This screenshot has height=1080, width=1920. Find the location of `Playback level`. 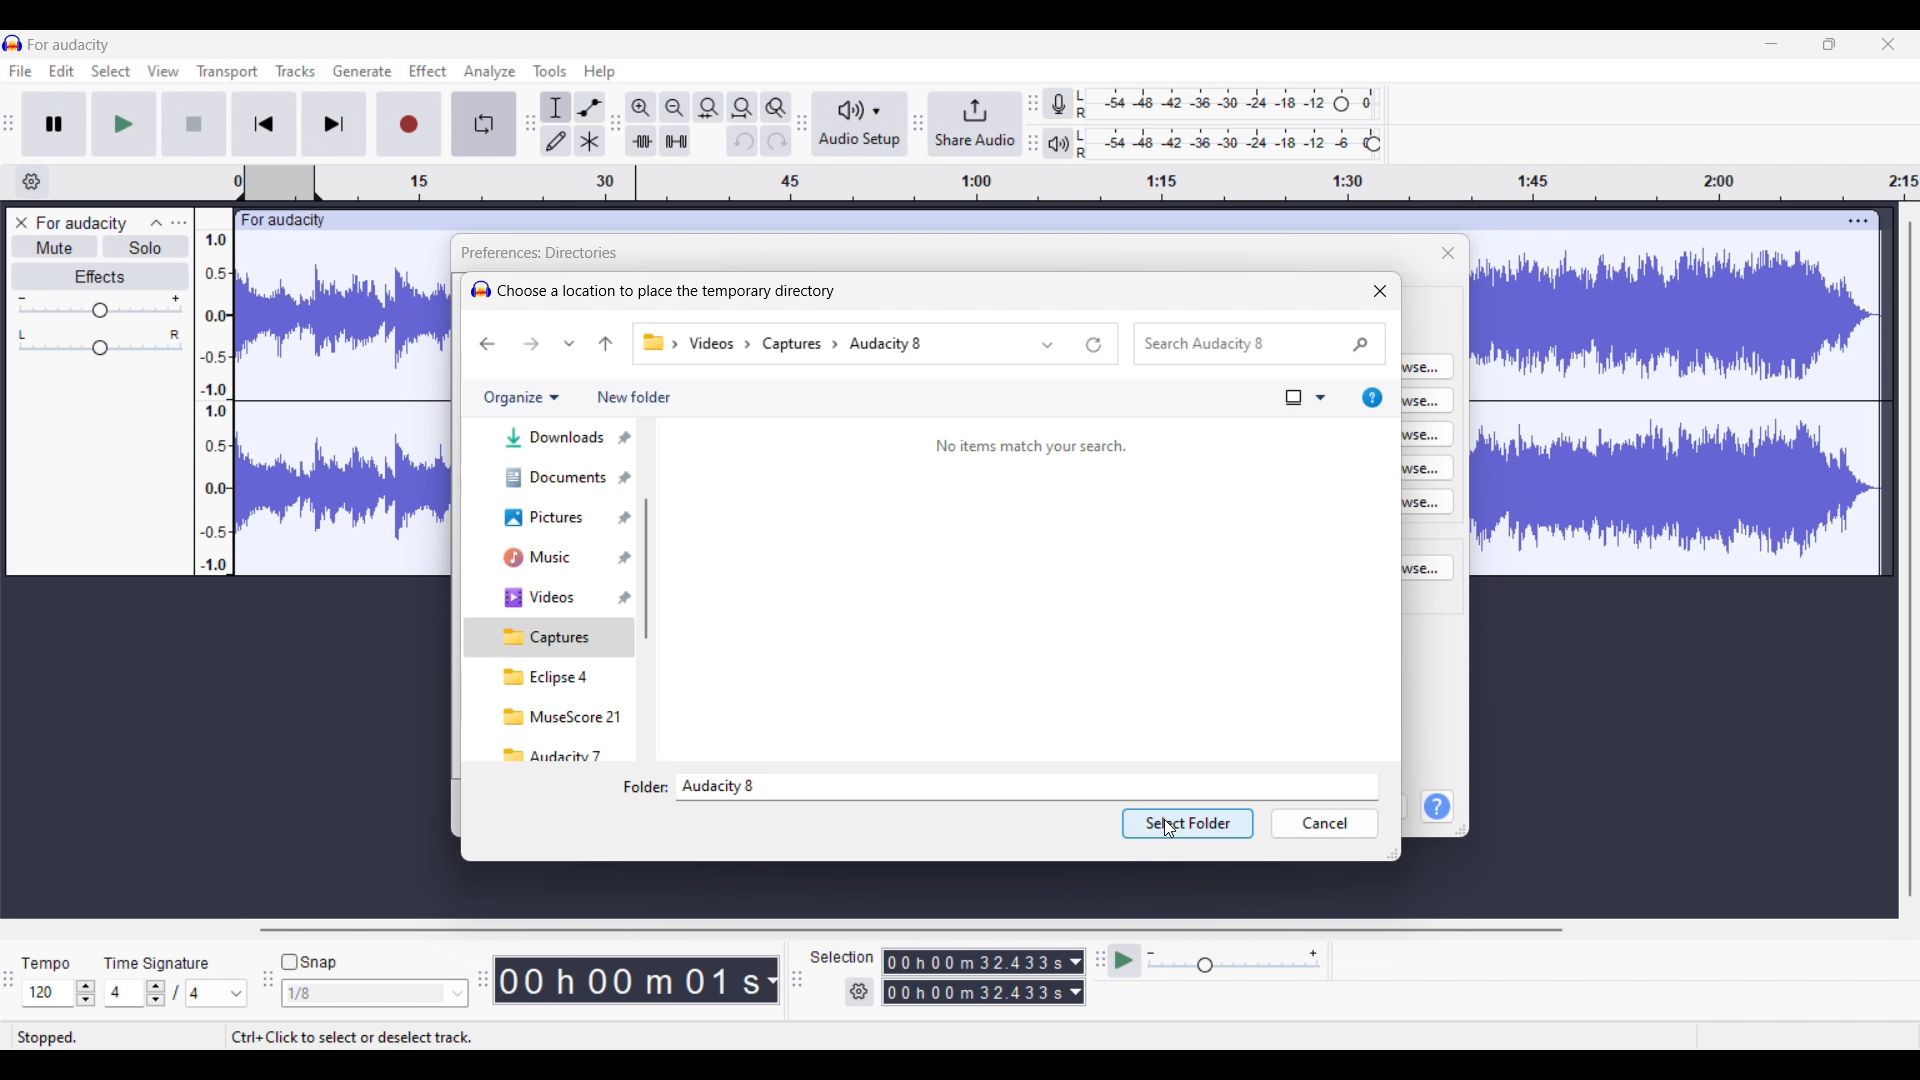

Playback level is located at coordinates (1219, 144).